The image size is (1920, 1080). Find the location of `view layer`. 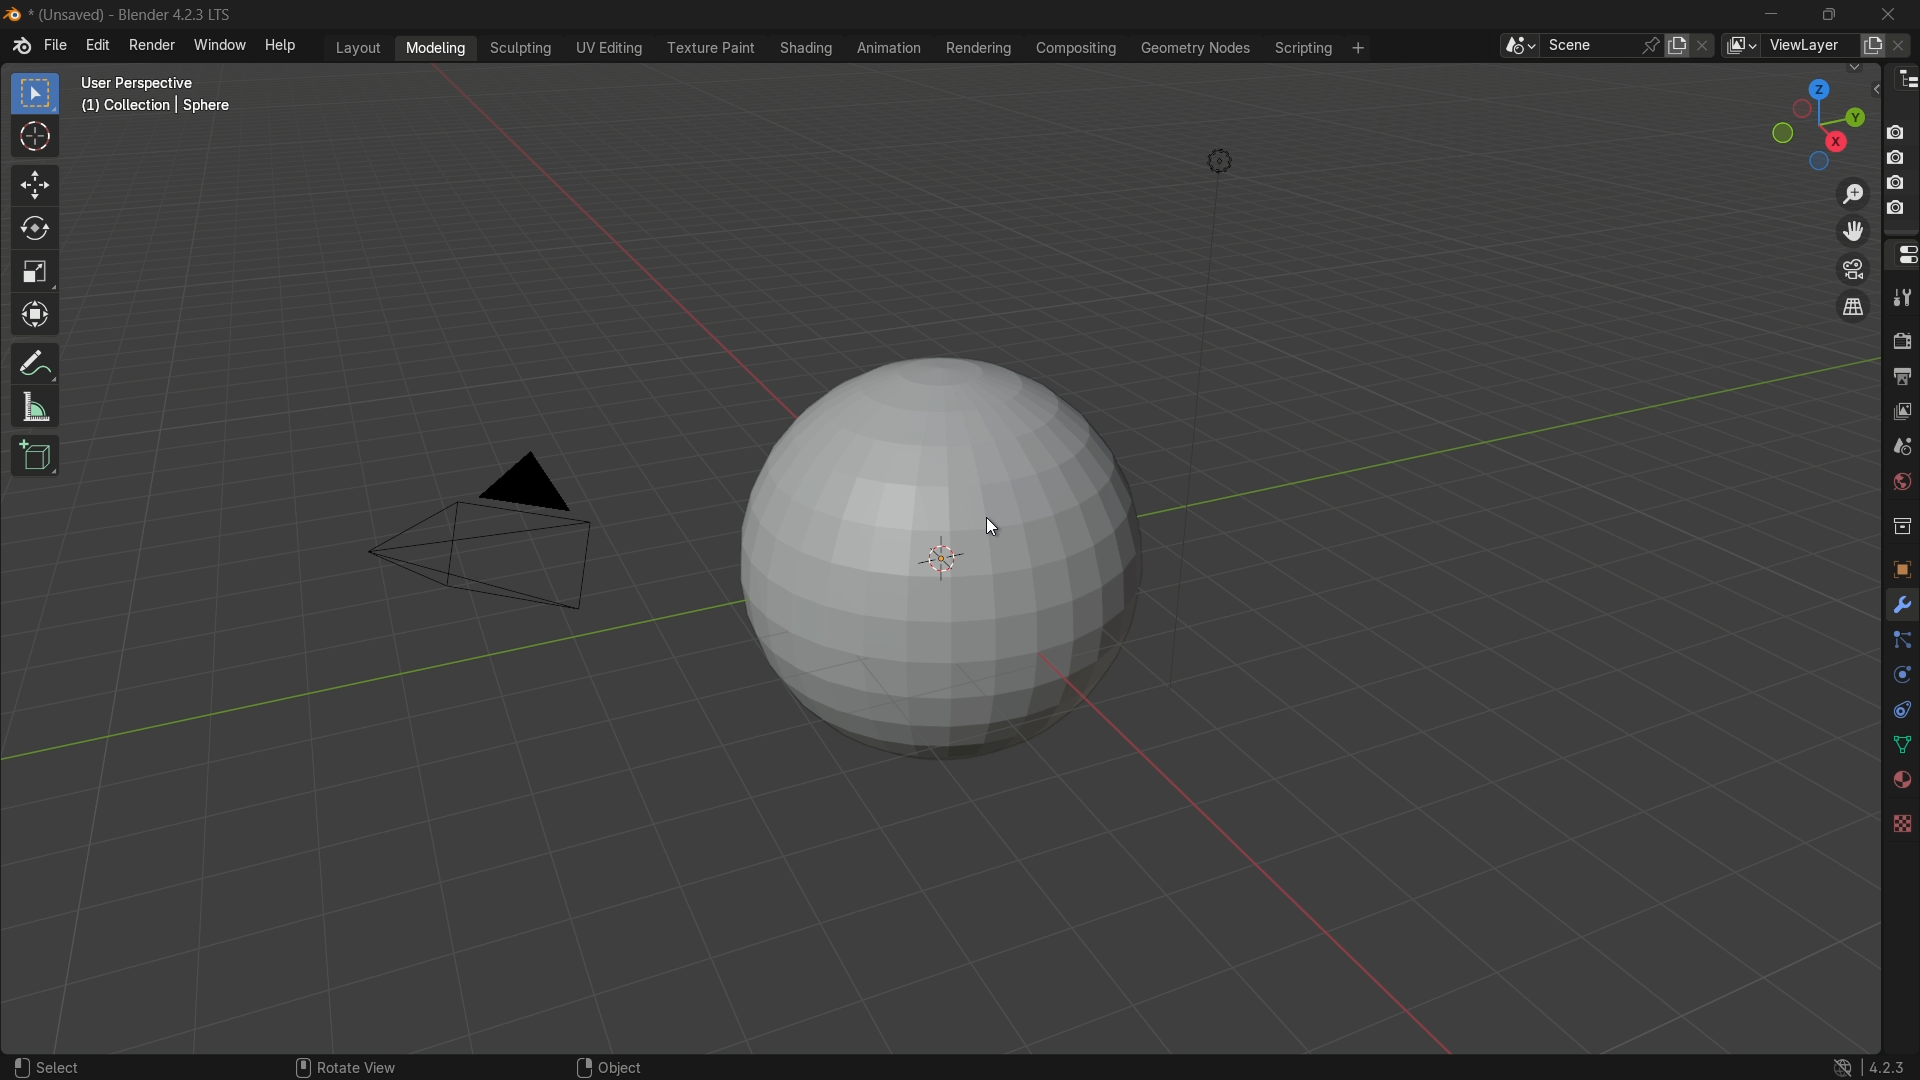

view layer is located at coordinates (1900, 413).